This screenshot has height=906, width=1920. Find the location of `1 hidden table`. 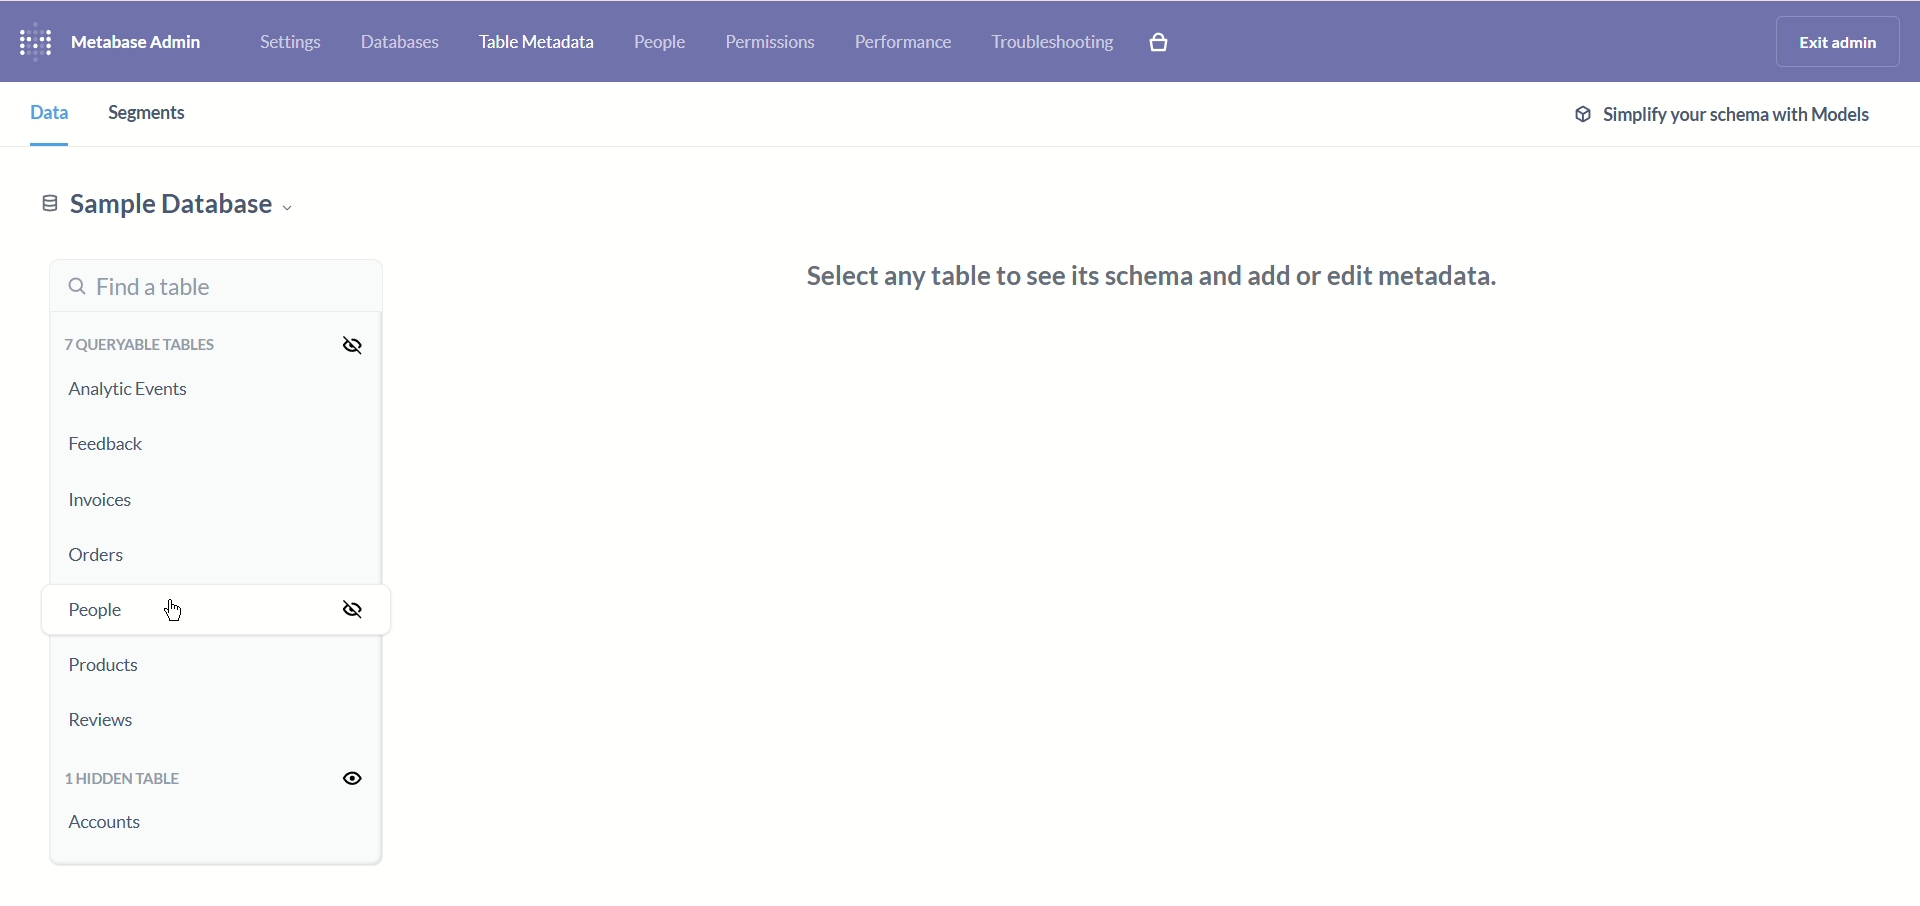

1 hidden table is located at coordinates (130, 780).